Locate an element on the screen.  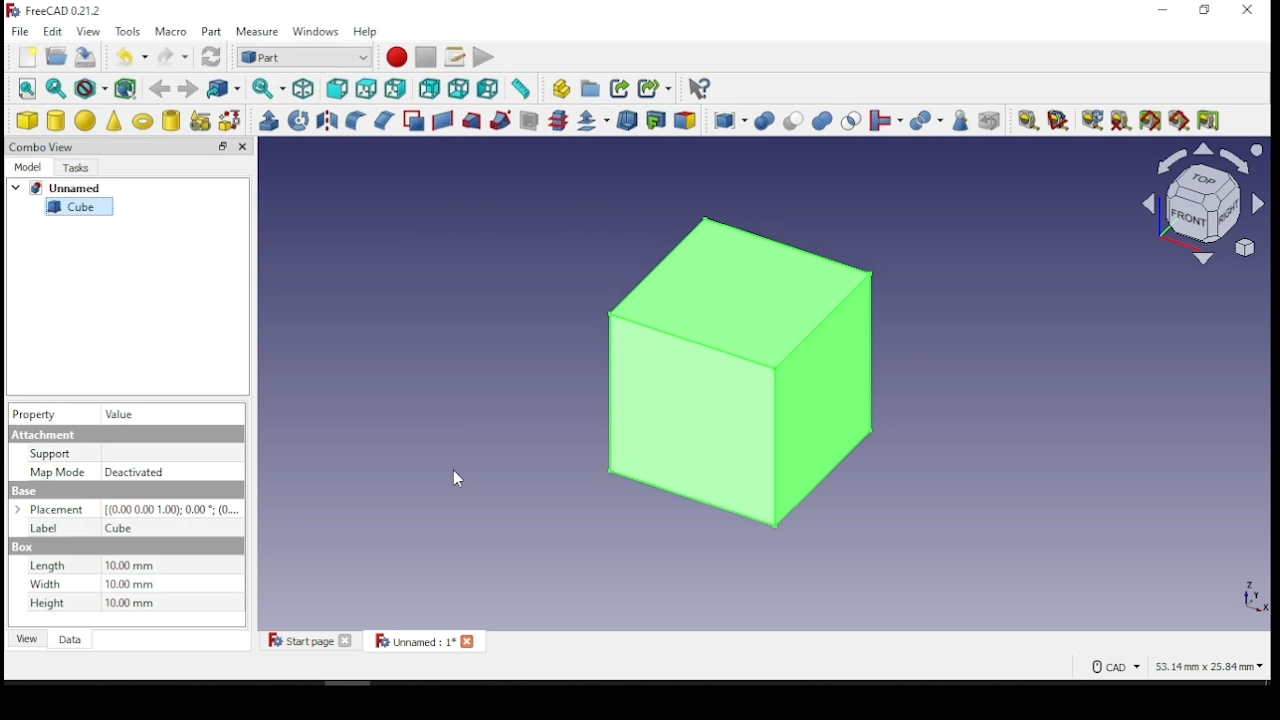
unnamed: 1 is located at coordinates (425, 640).